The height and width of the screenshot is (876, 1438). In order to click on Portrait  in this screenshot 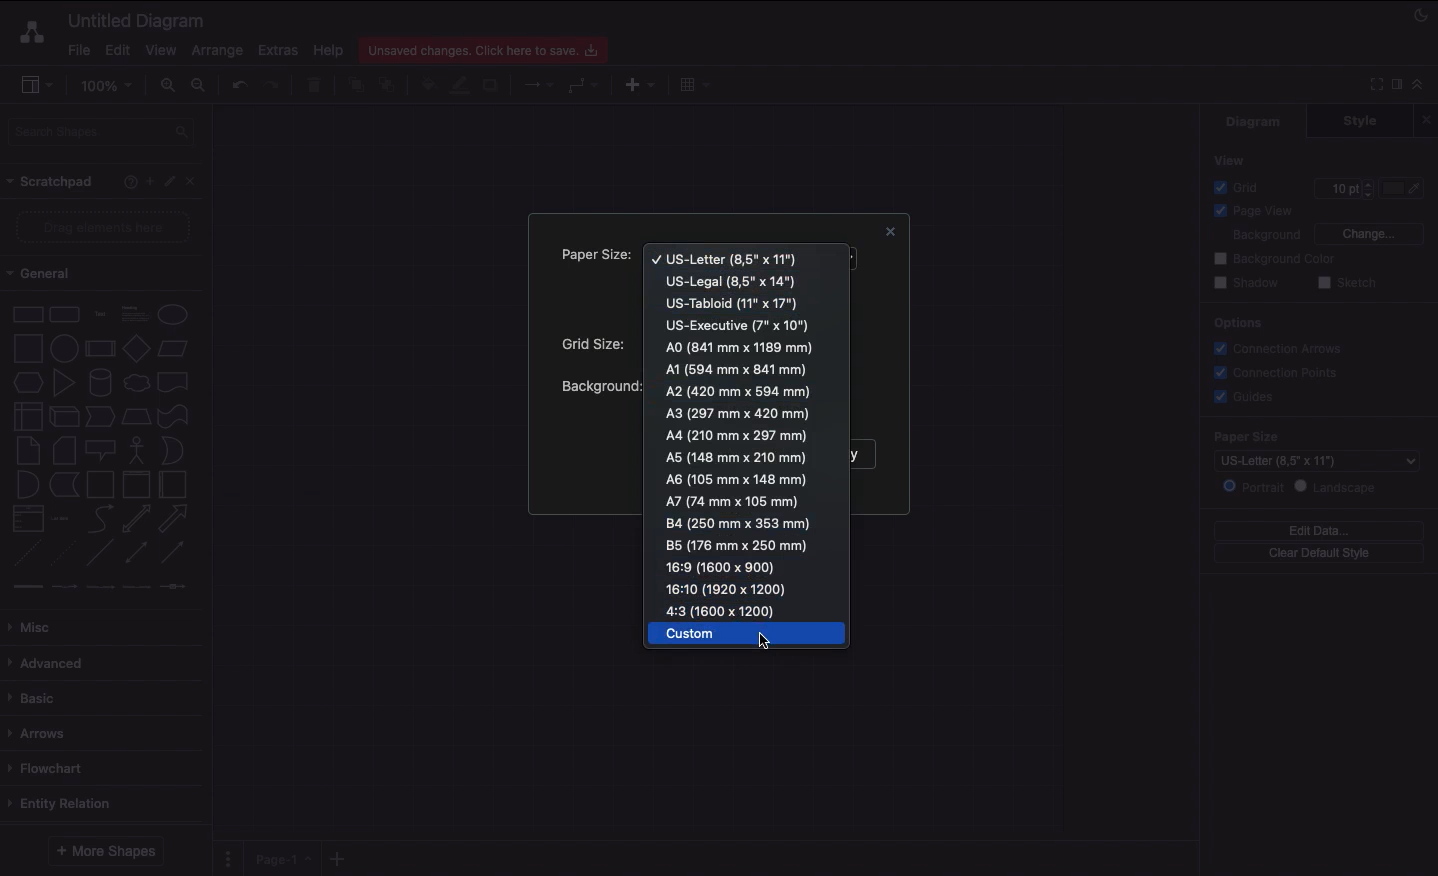, I will do `click(1253, 486)`.